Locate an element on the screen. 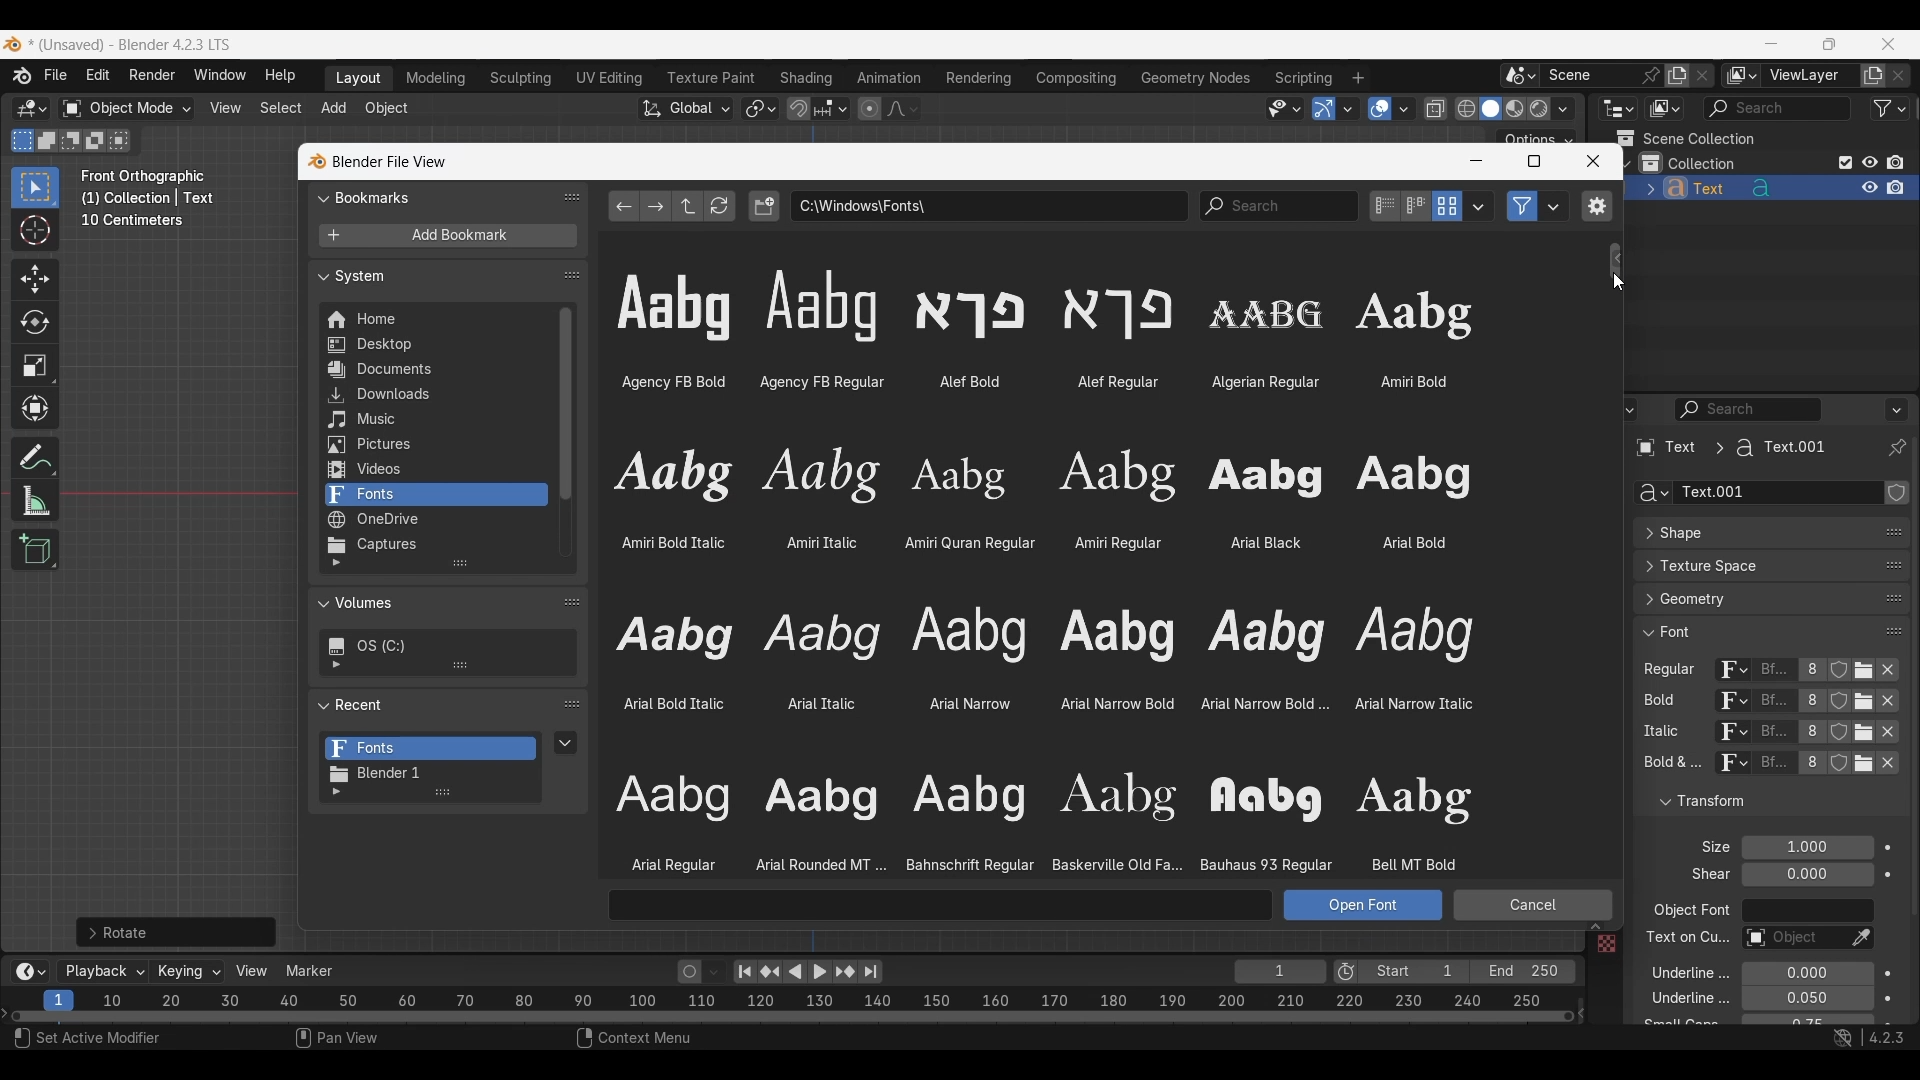  Create new directory is located at coordinates (764, 206).